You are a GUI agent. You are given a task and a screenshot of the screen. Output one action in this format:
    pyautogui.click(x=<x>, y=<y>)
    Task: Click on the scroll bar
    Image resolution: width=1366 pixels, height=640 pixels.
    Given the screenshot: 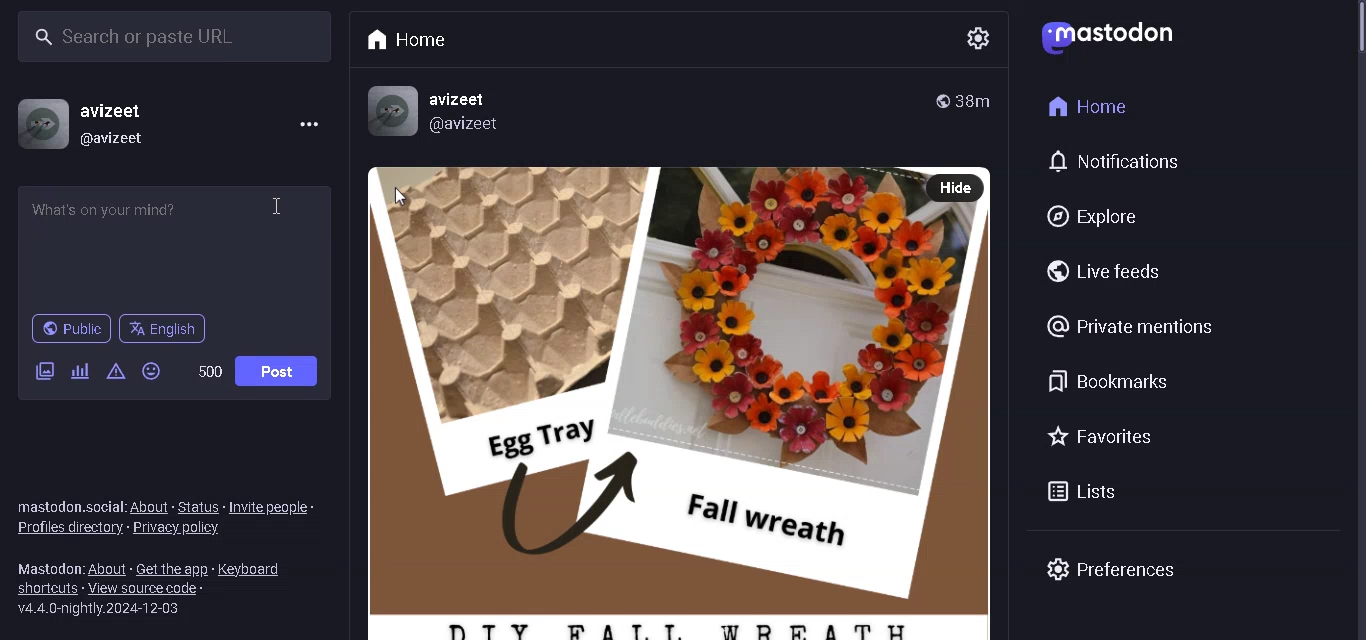 What is the action you would take?
    pyautogui.click(x=1353, y=43)
    